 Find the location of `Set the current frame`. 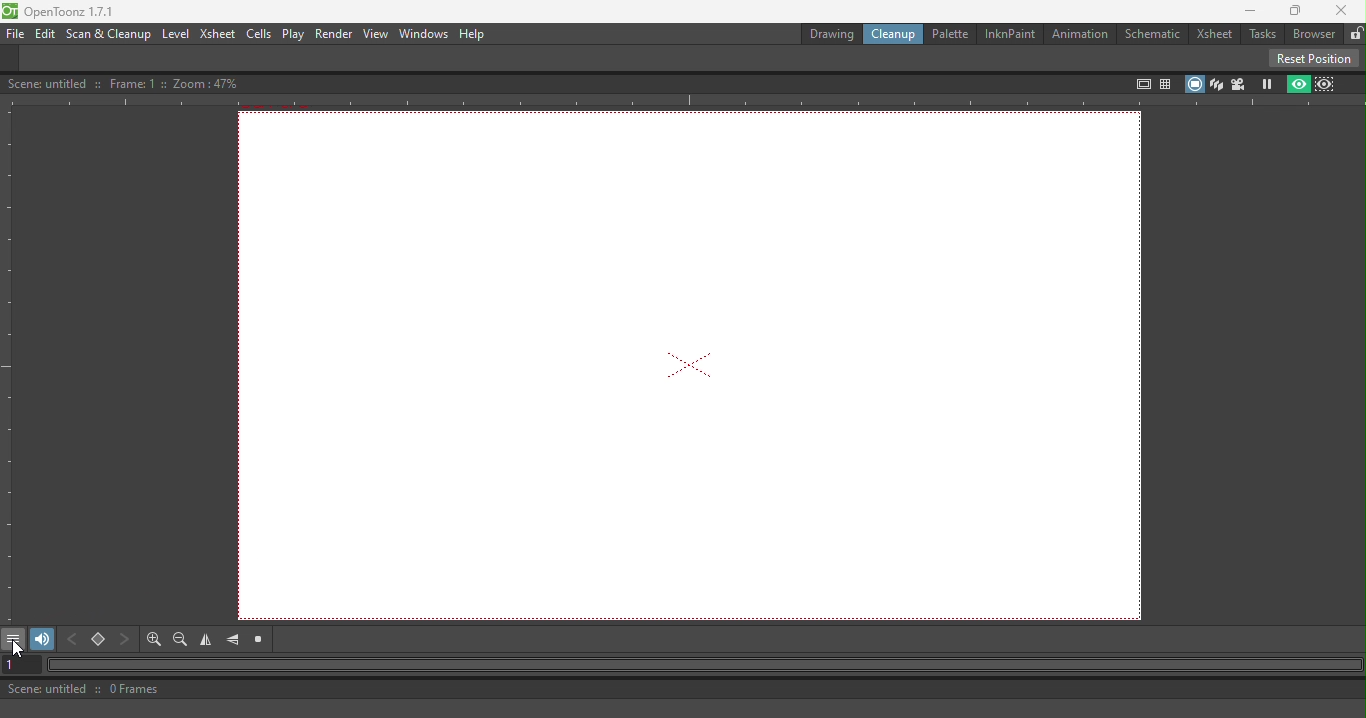

Set the current frame is located at coordinates (18, 665).